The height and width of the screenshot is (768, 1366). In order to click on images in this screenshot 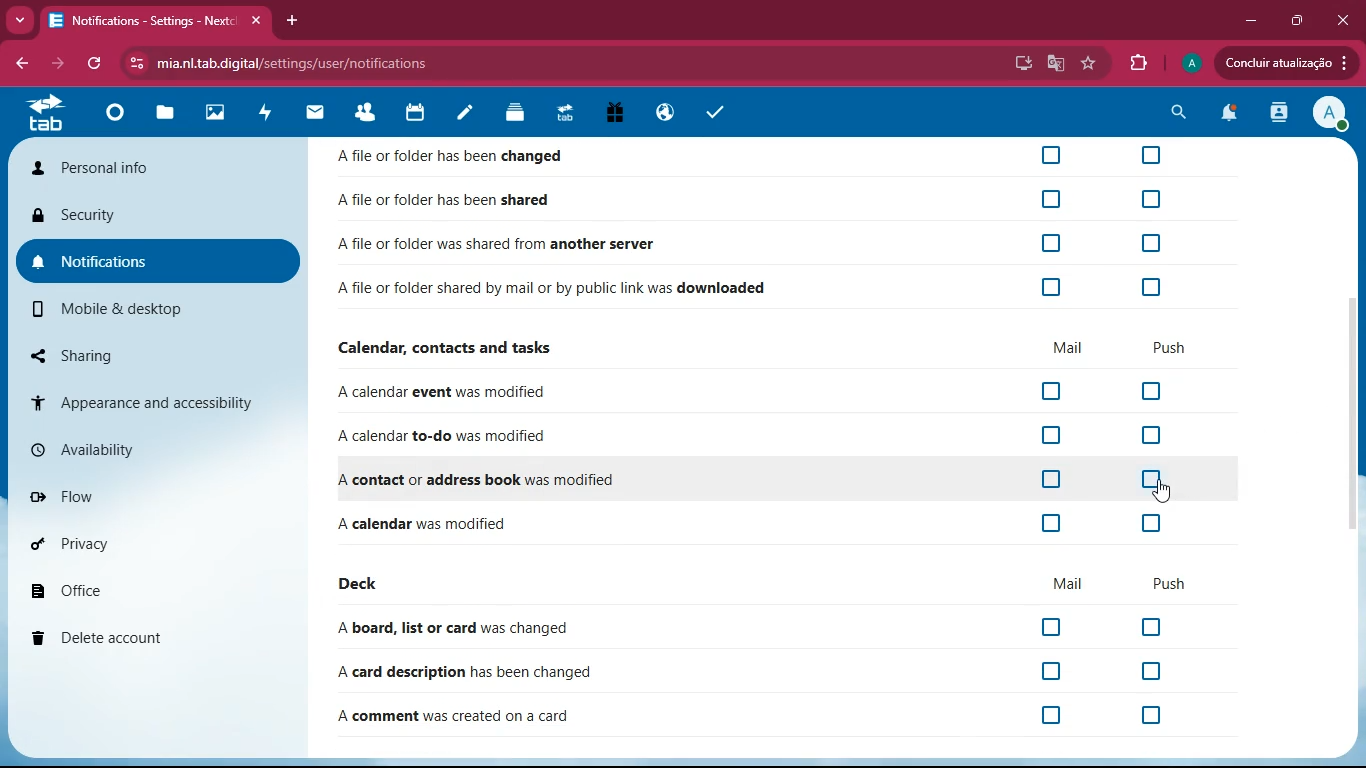, I will do `click(213, 112)`.